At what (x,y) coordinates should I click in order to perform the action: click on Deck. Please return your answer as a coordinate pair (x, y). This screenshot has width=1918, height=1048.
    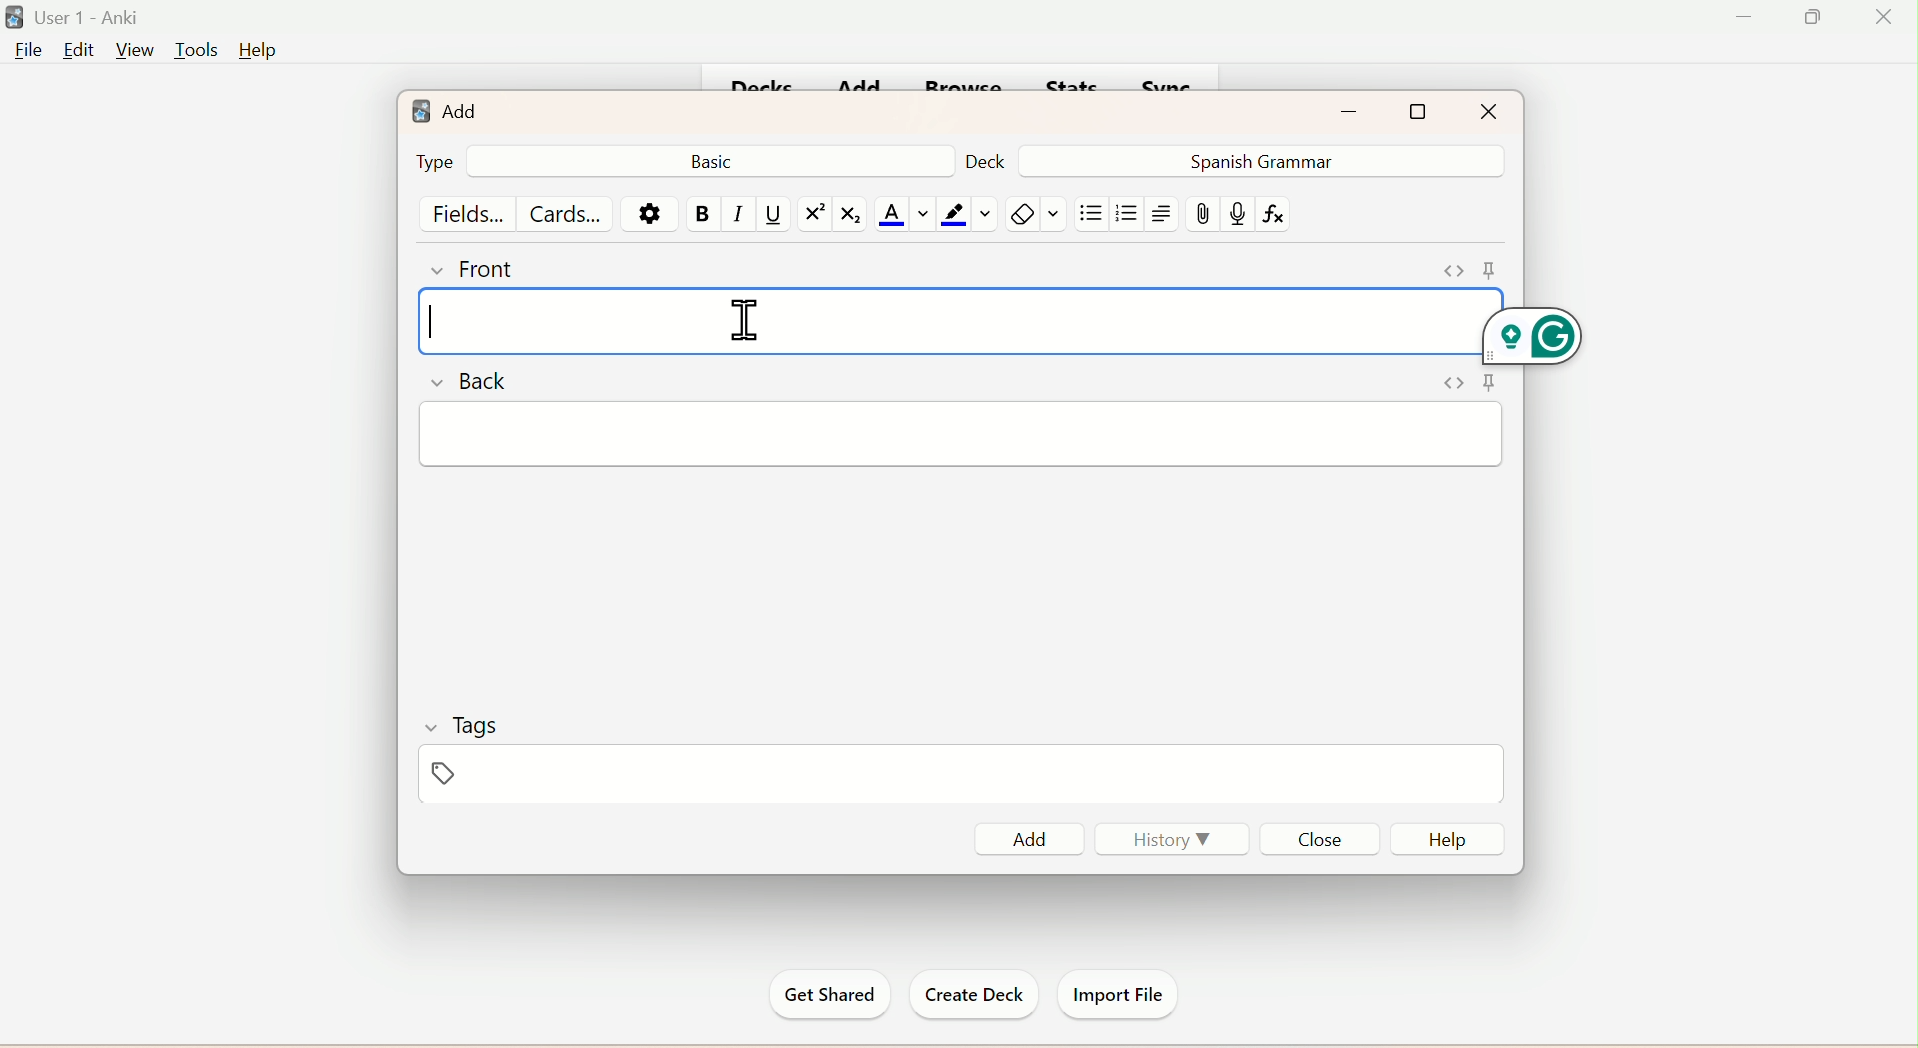
    Looking at the image, I should click on (986, 160).